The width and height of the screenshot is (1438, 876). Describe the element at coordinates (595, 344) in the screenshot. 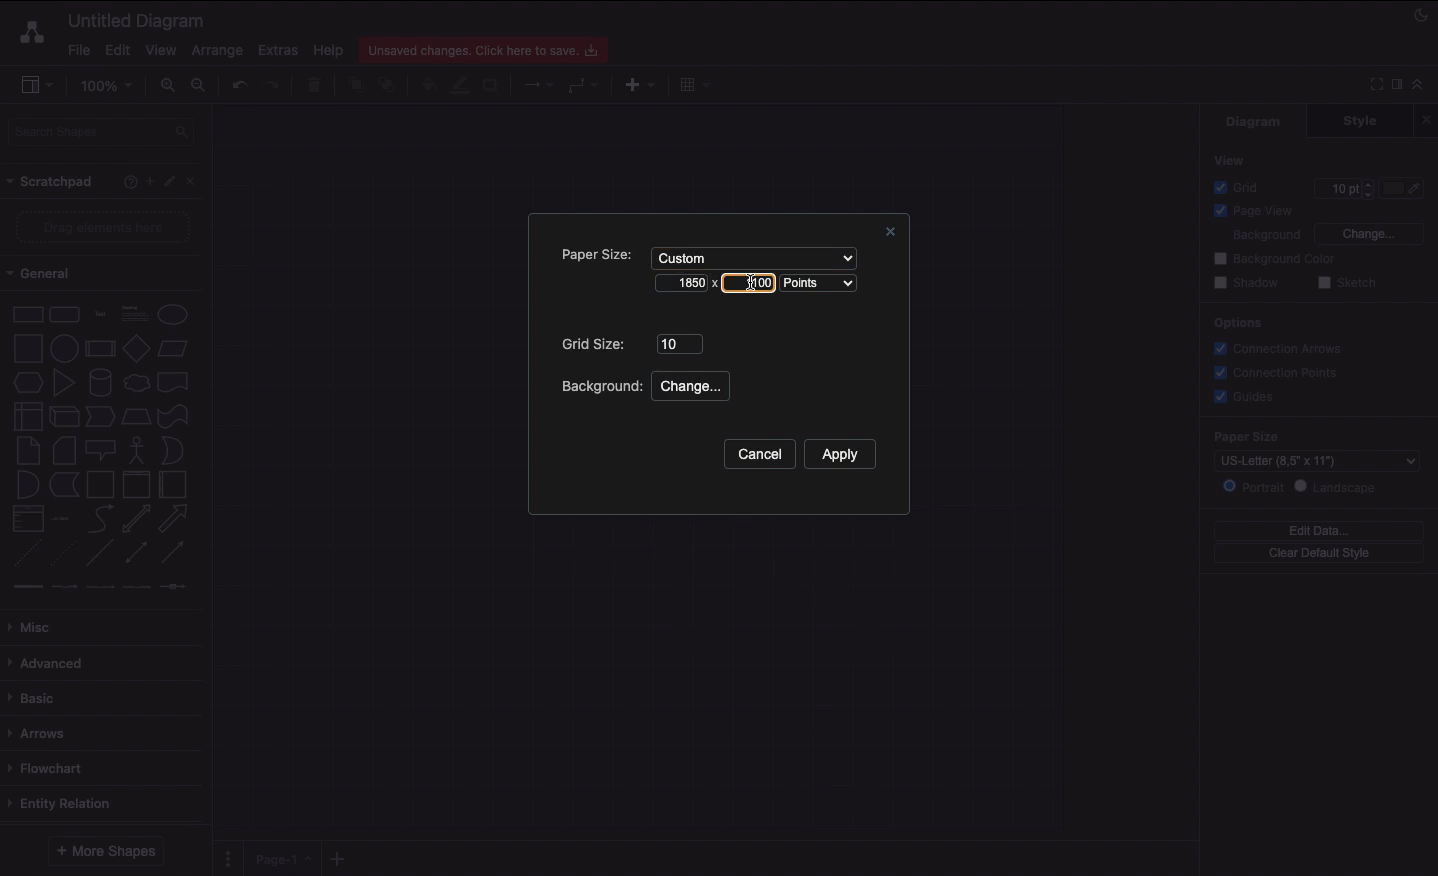

I see `Grid size` at that location.